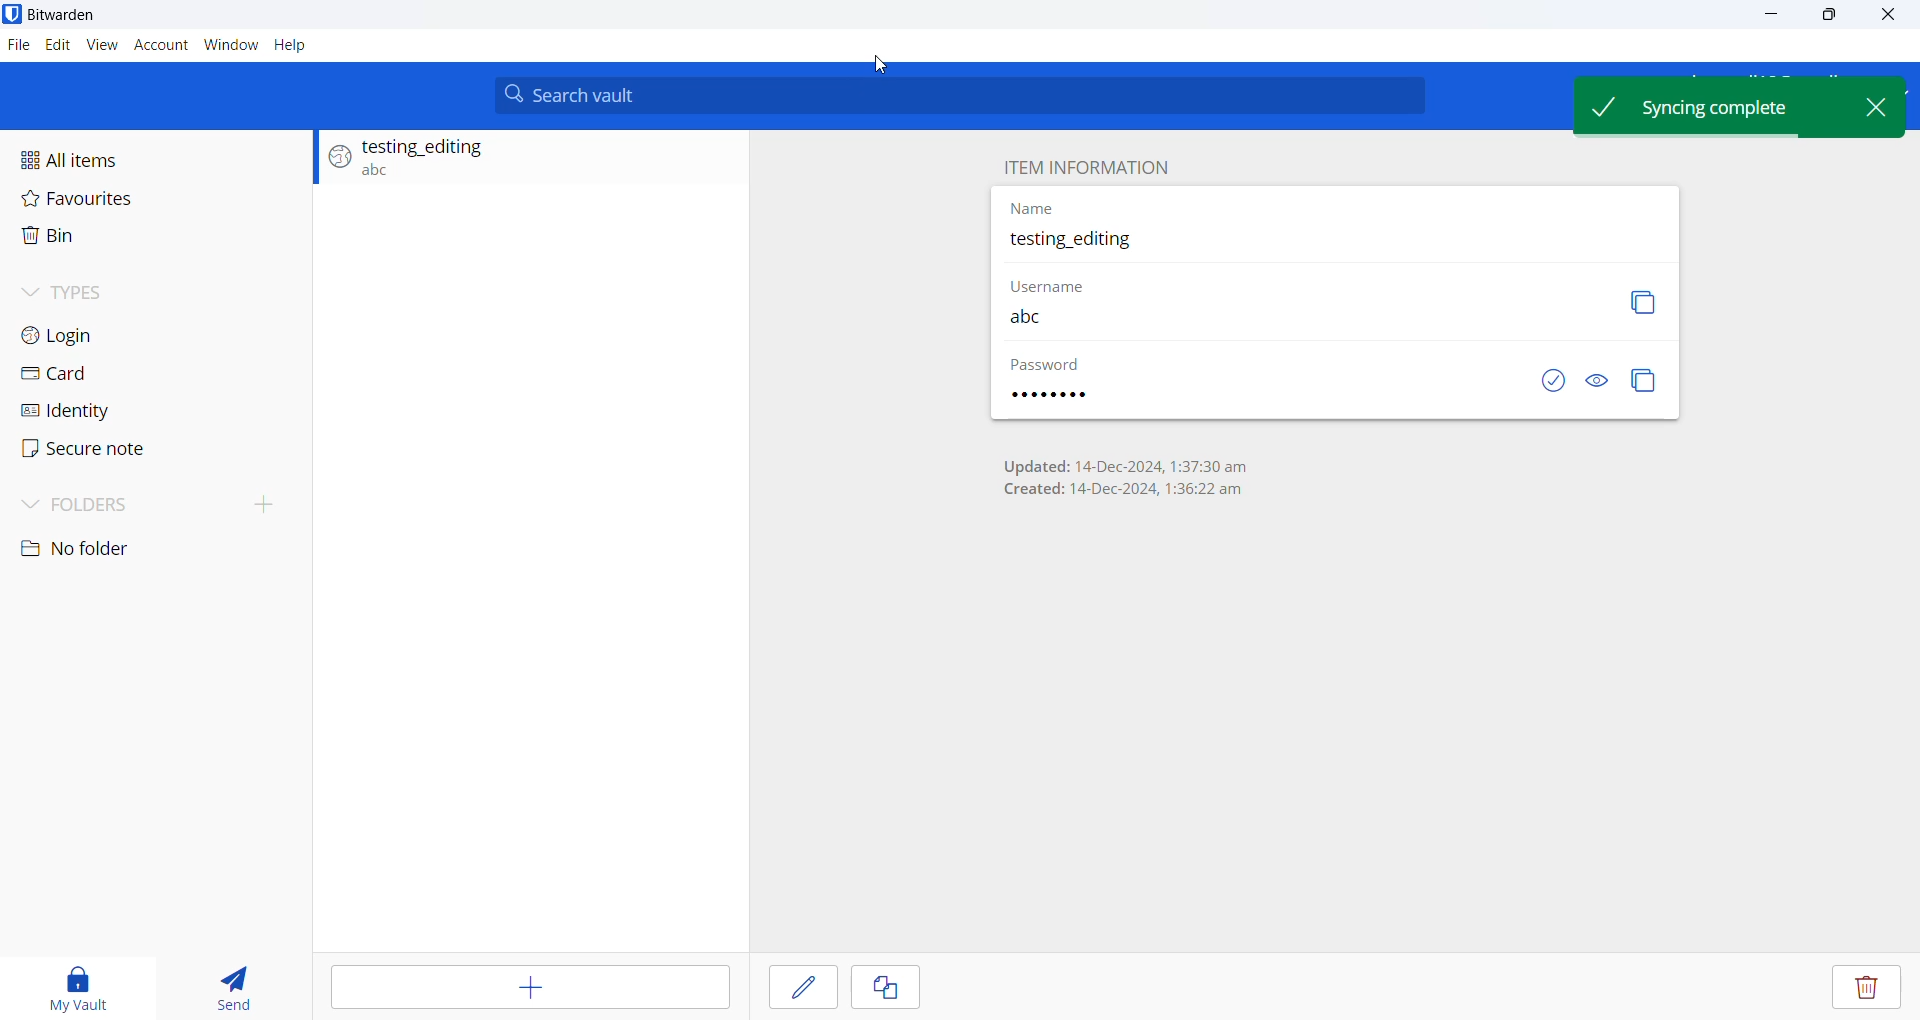 The height and width of the screenshot is (1020, 1920). I want to click on Bin, so click(145, 238).